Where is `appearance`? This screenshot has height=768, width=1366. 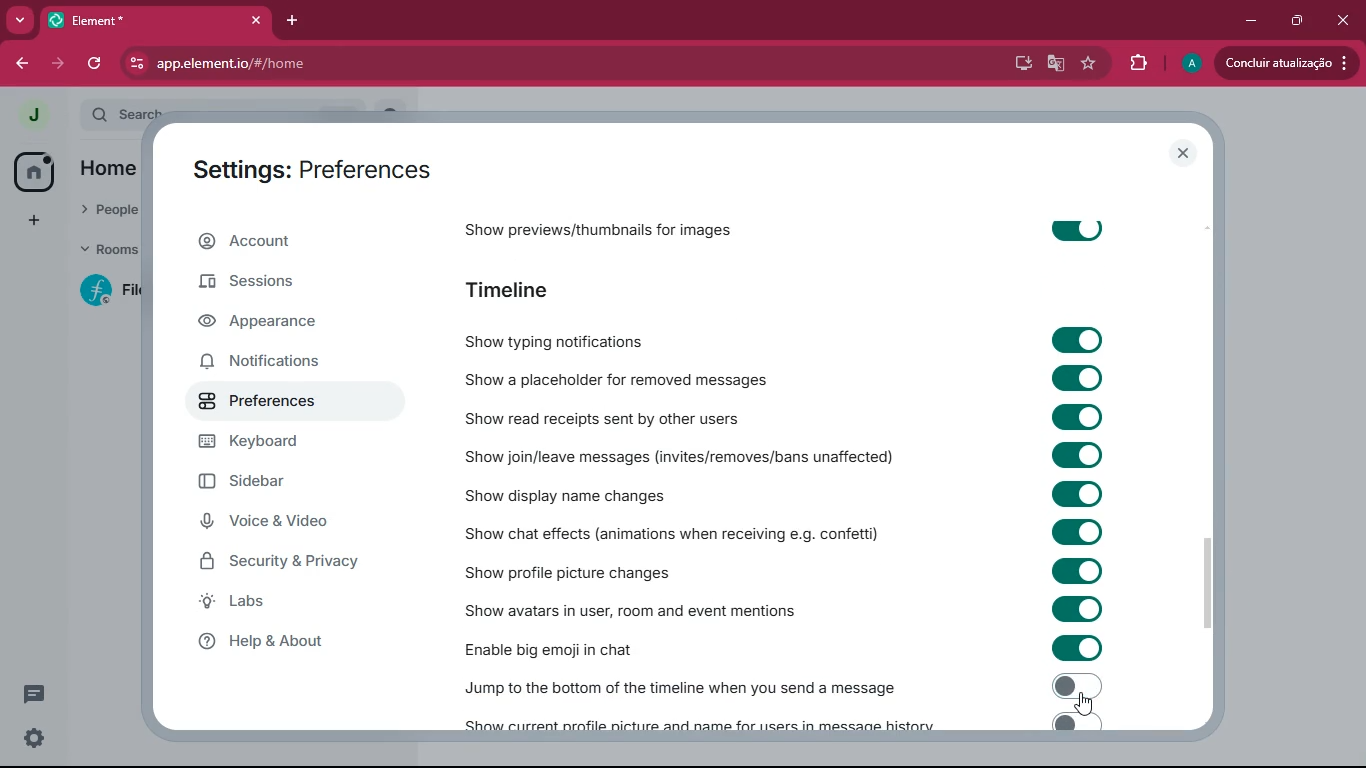
appearance is located at coordinates (282, 322).